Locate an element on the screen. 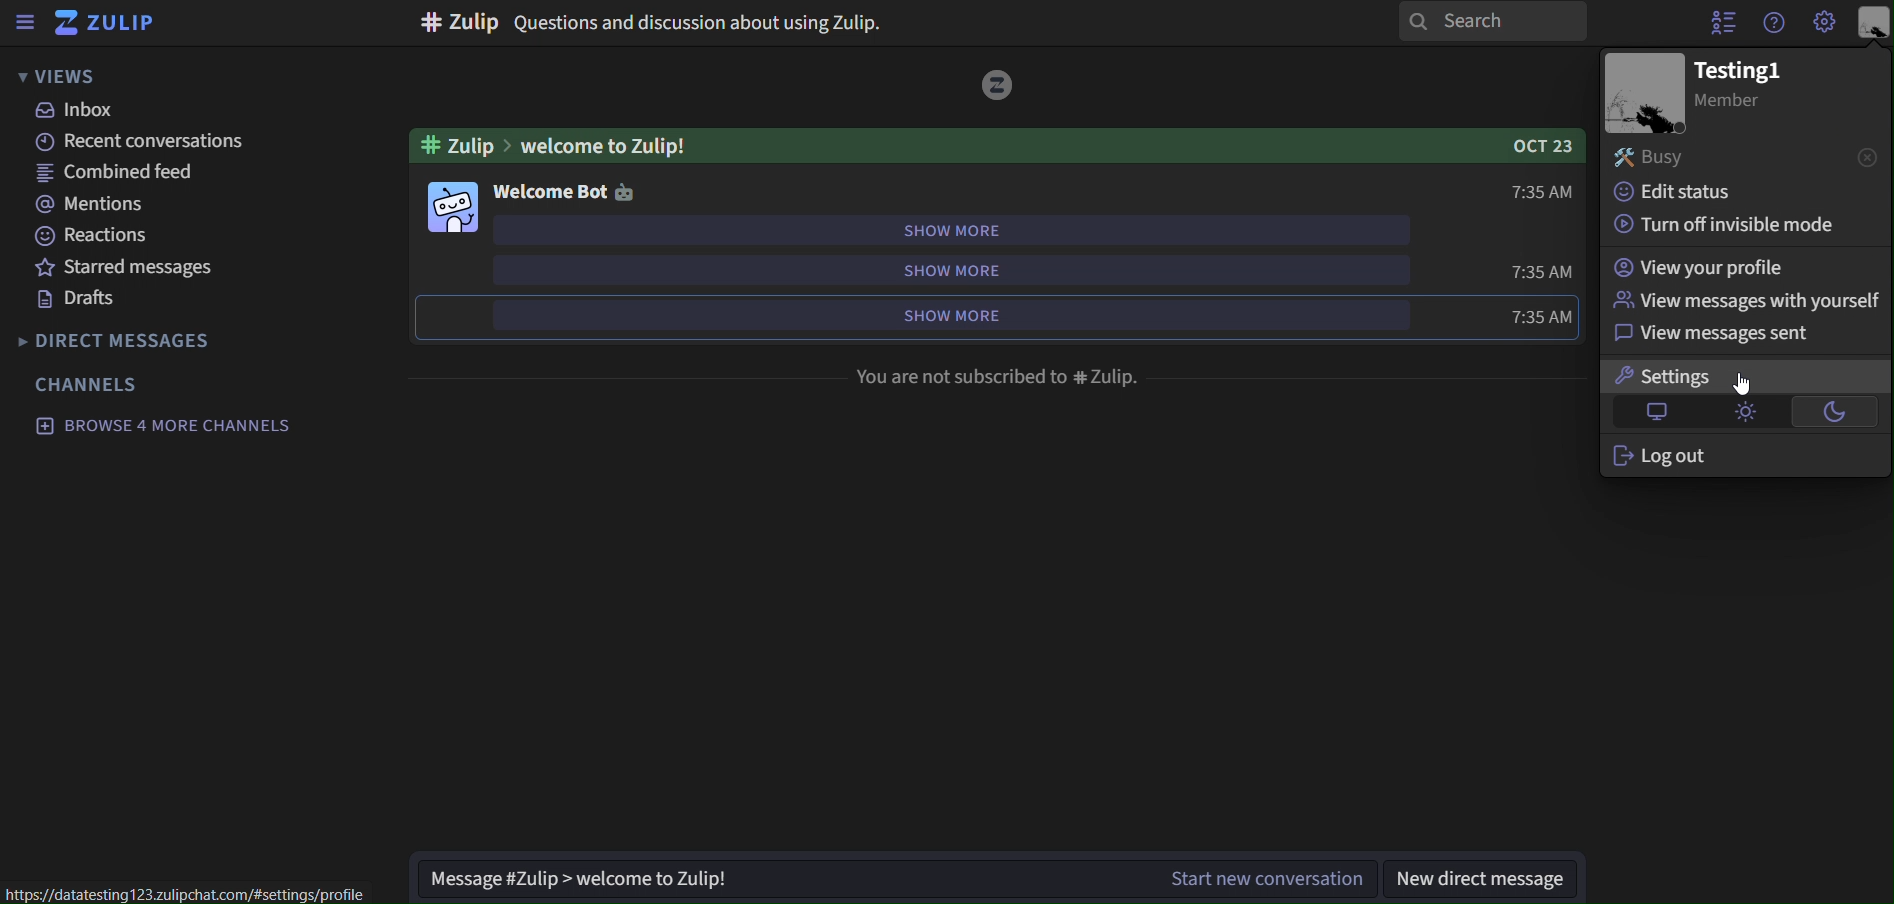  view messages with yourself is located at coordinates (1748, 298).